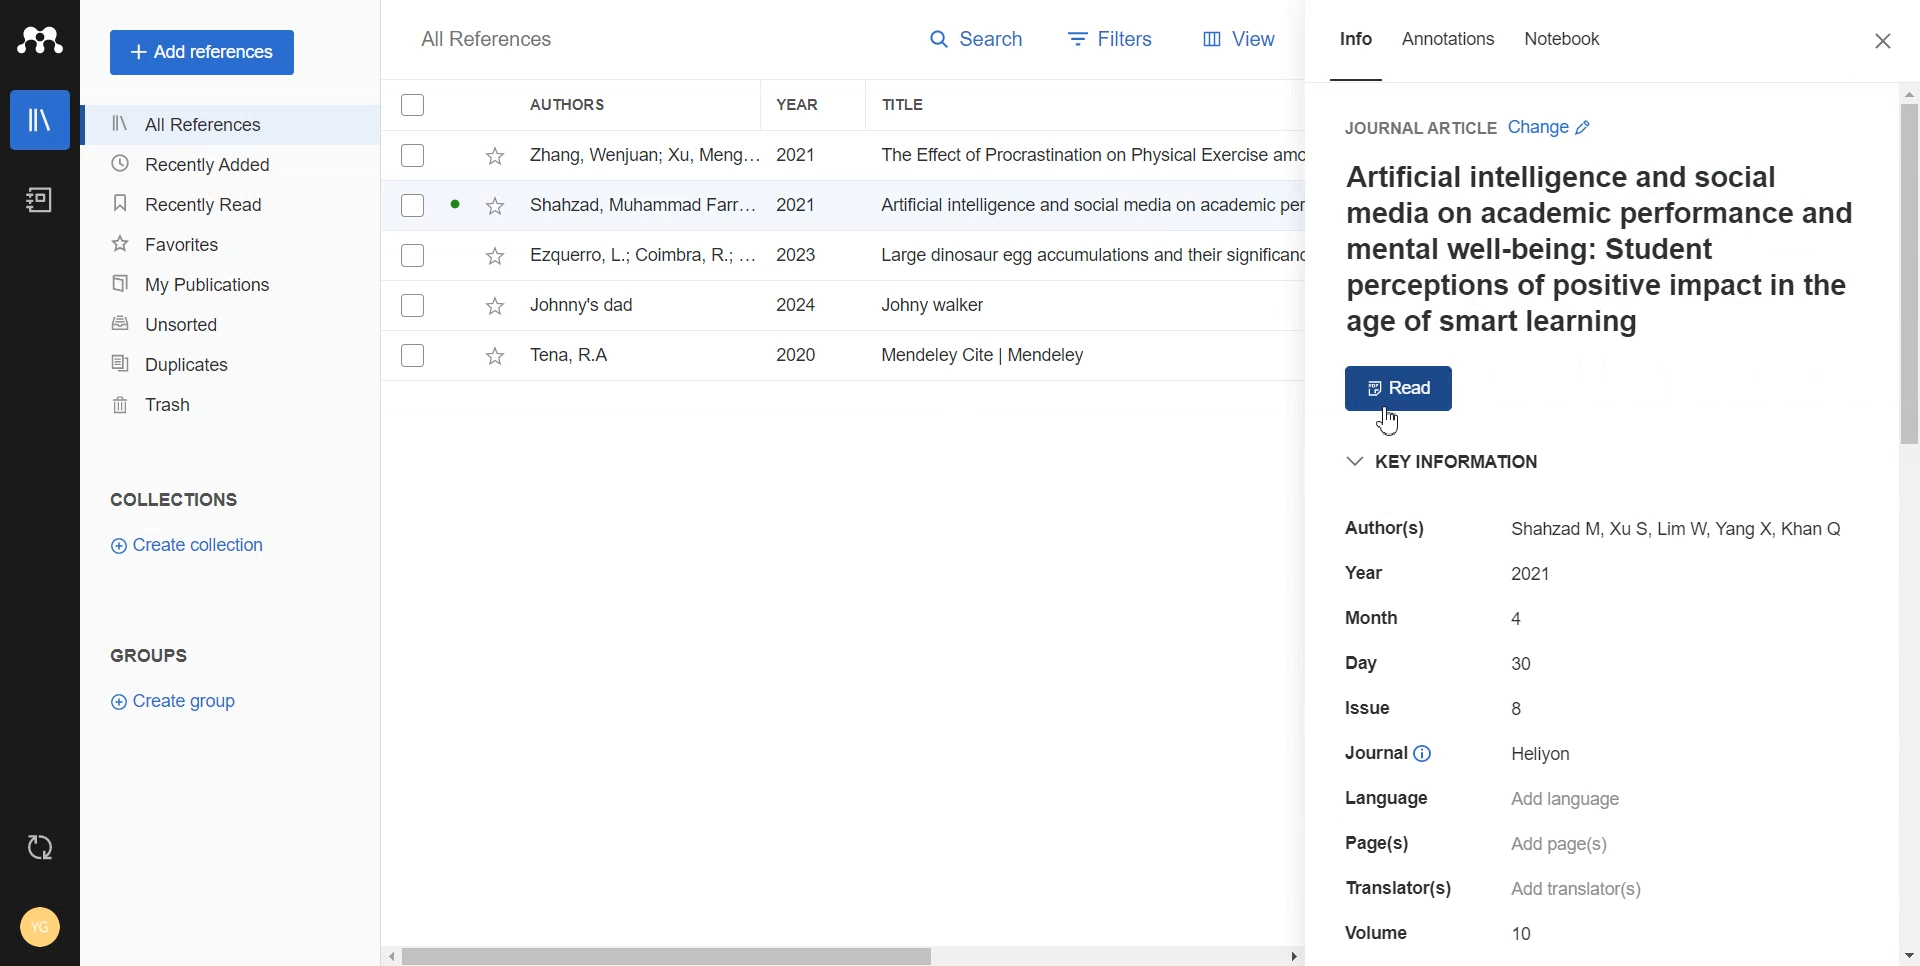 This screenshot has height=966, width=1920. Describe the element at coordinates (1104, 41) in the screenshot. I see `Filters` at that location.